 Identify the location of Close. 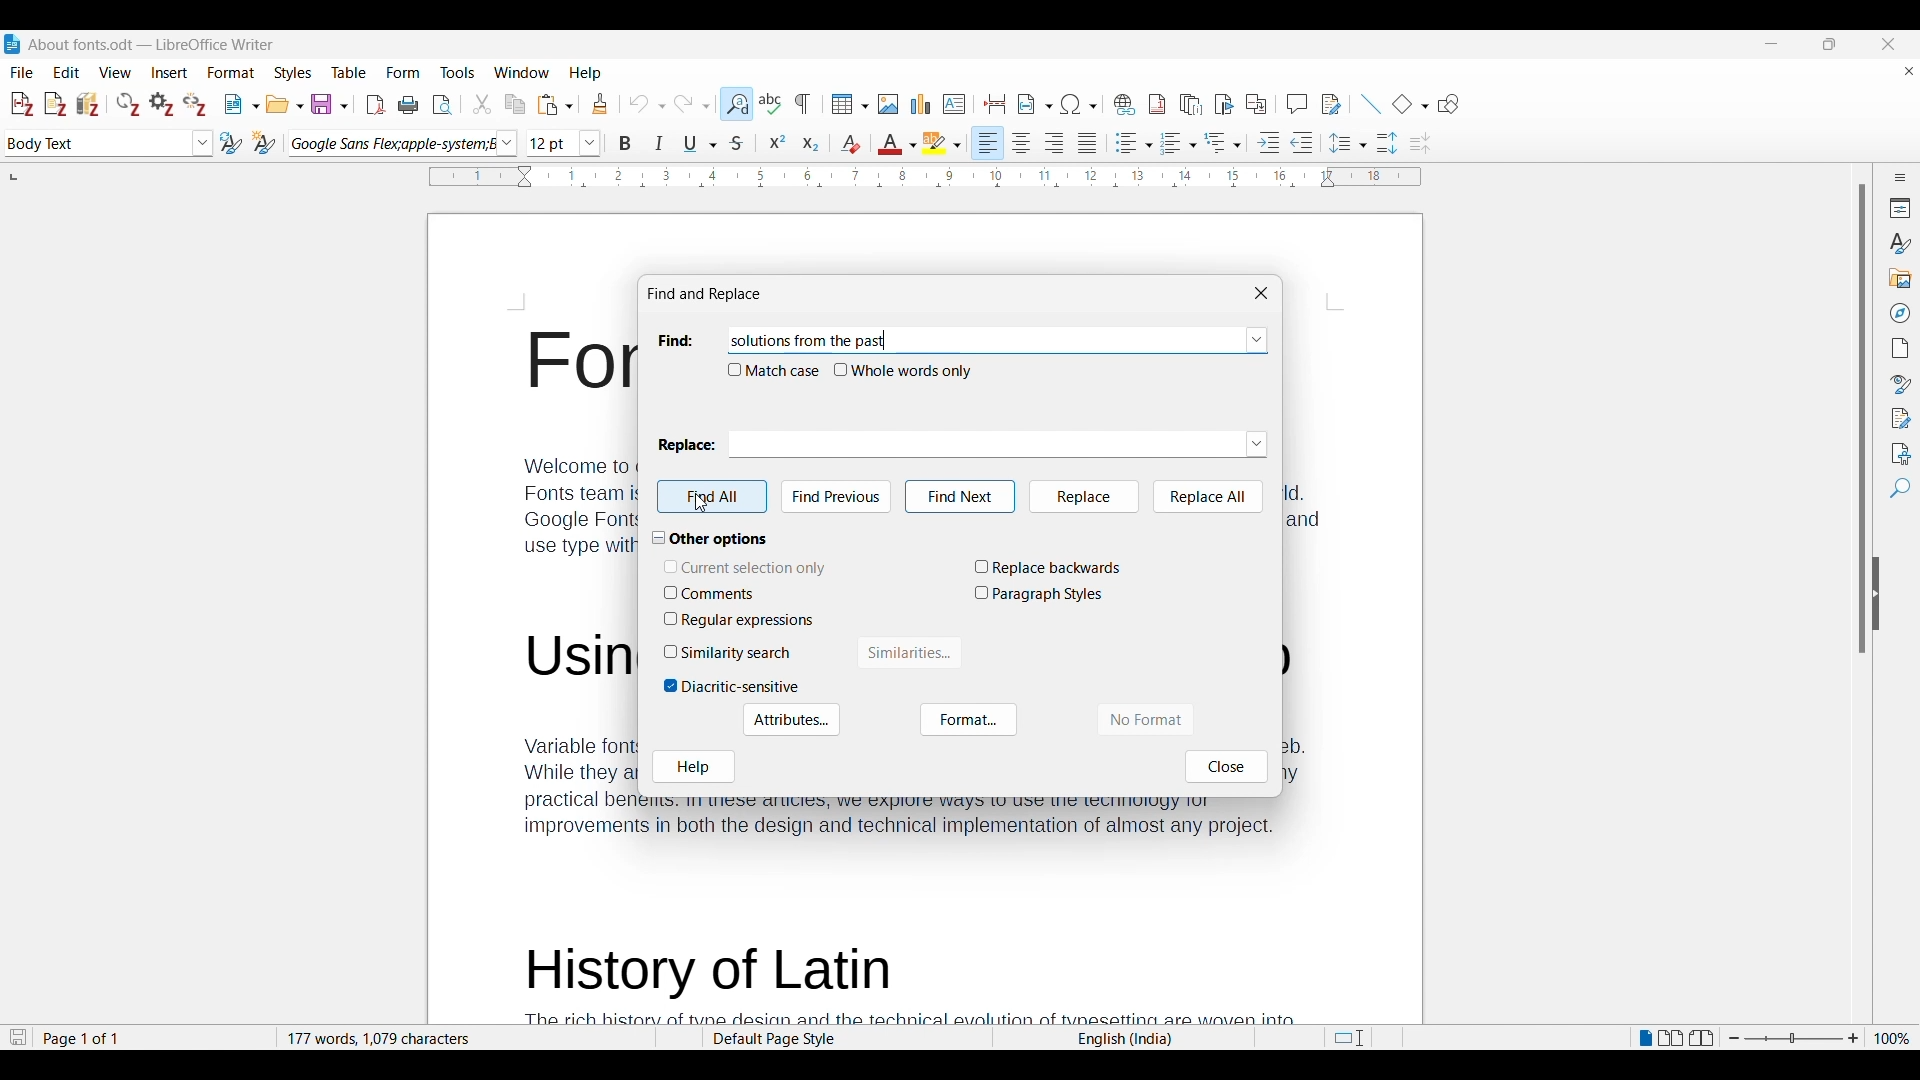
(1228, 767).